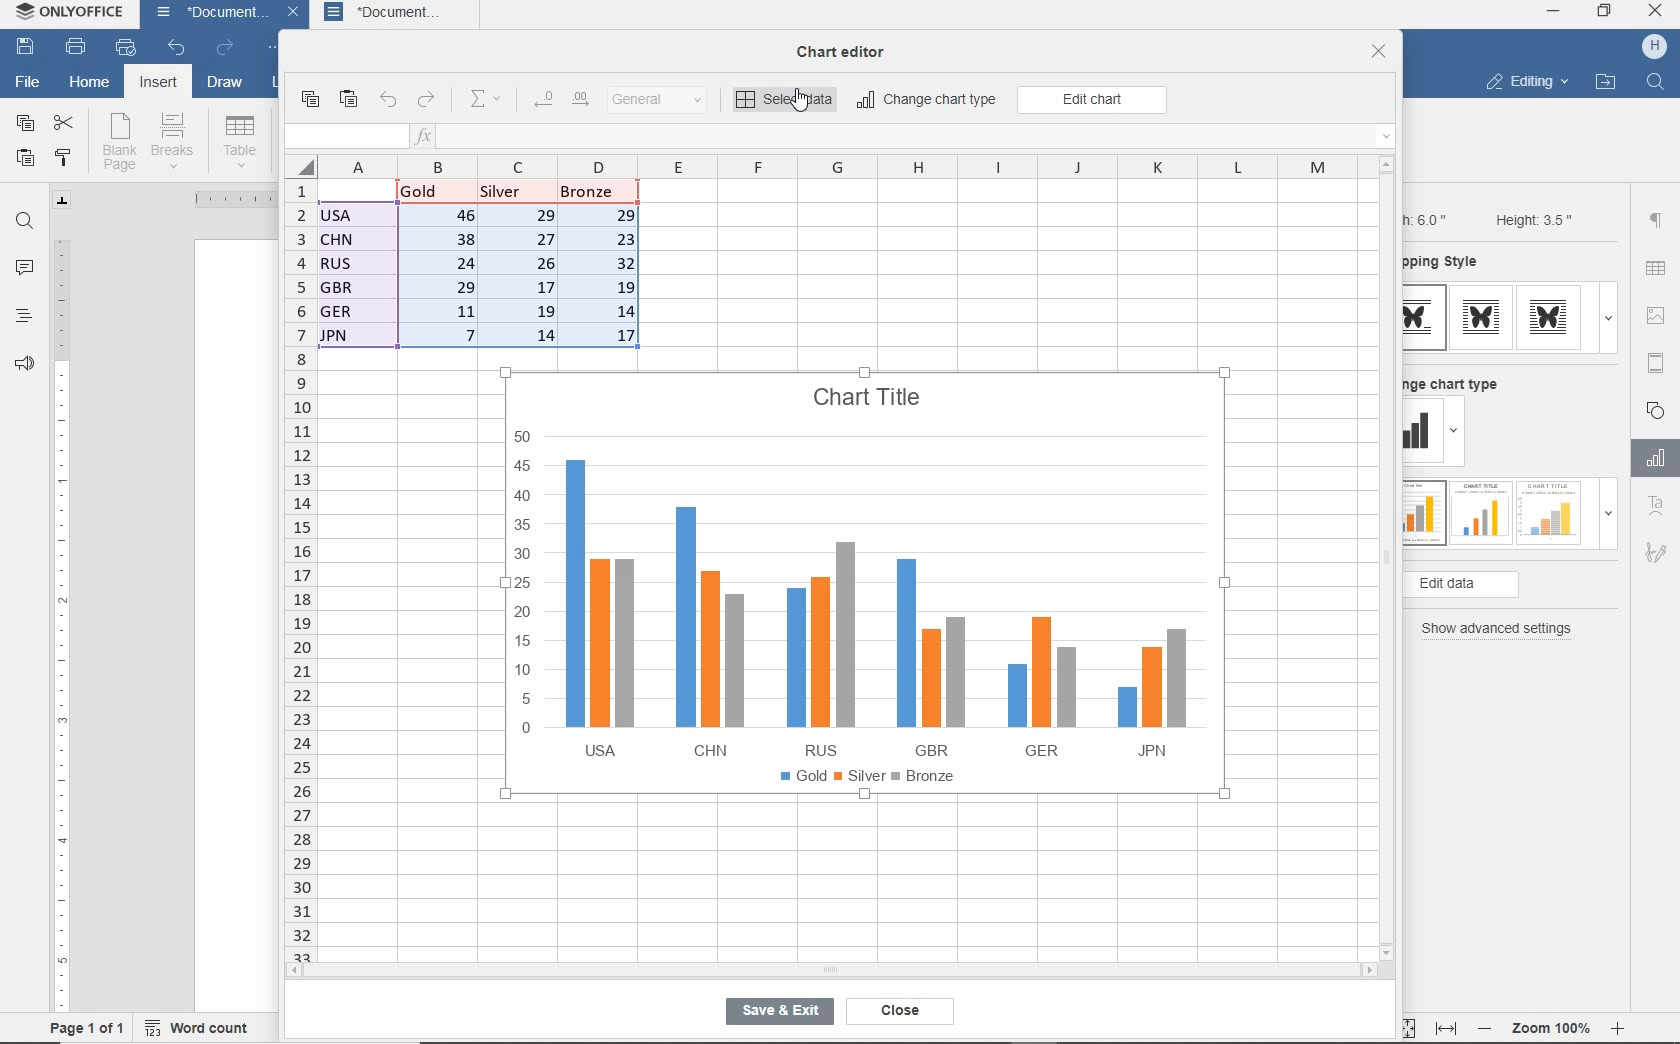  Describe the element at coordinates (309, 99) in the screenshot. I see `copy` at that location.